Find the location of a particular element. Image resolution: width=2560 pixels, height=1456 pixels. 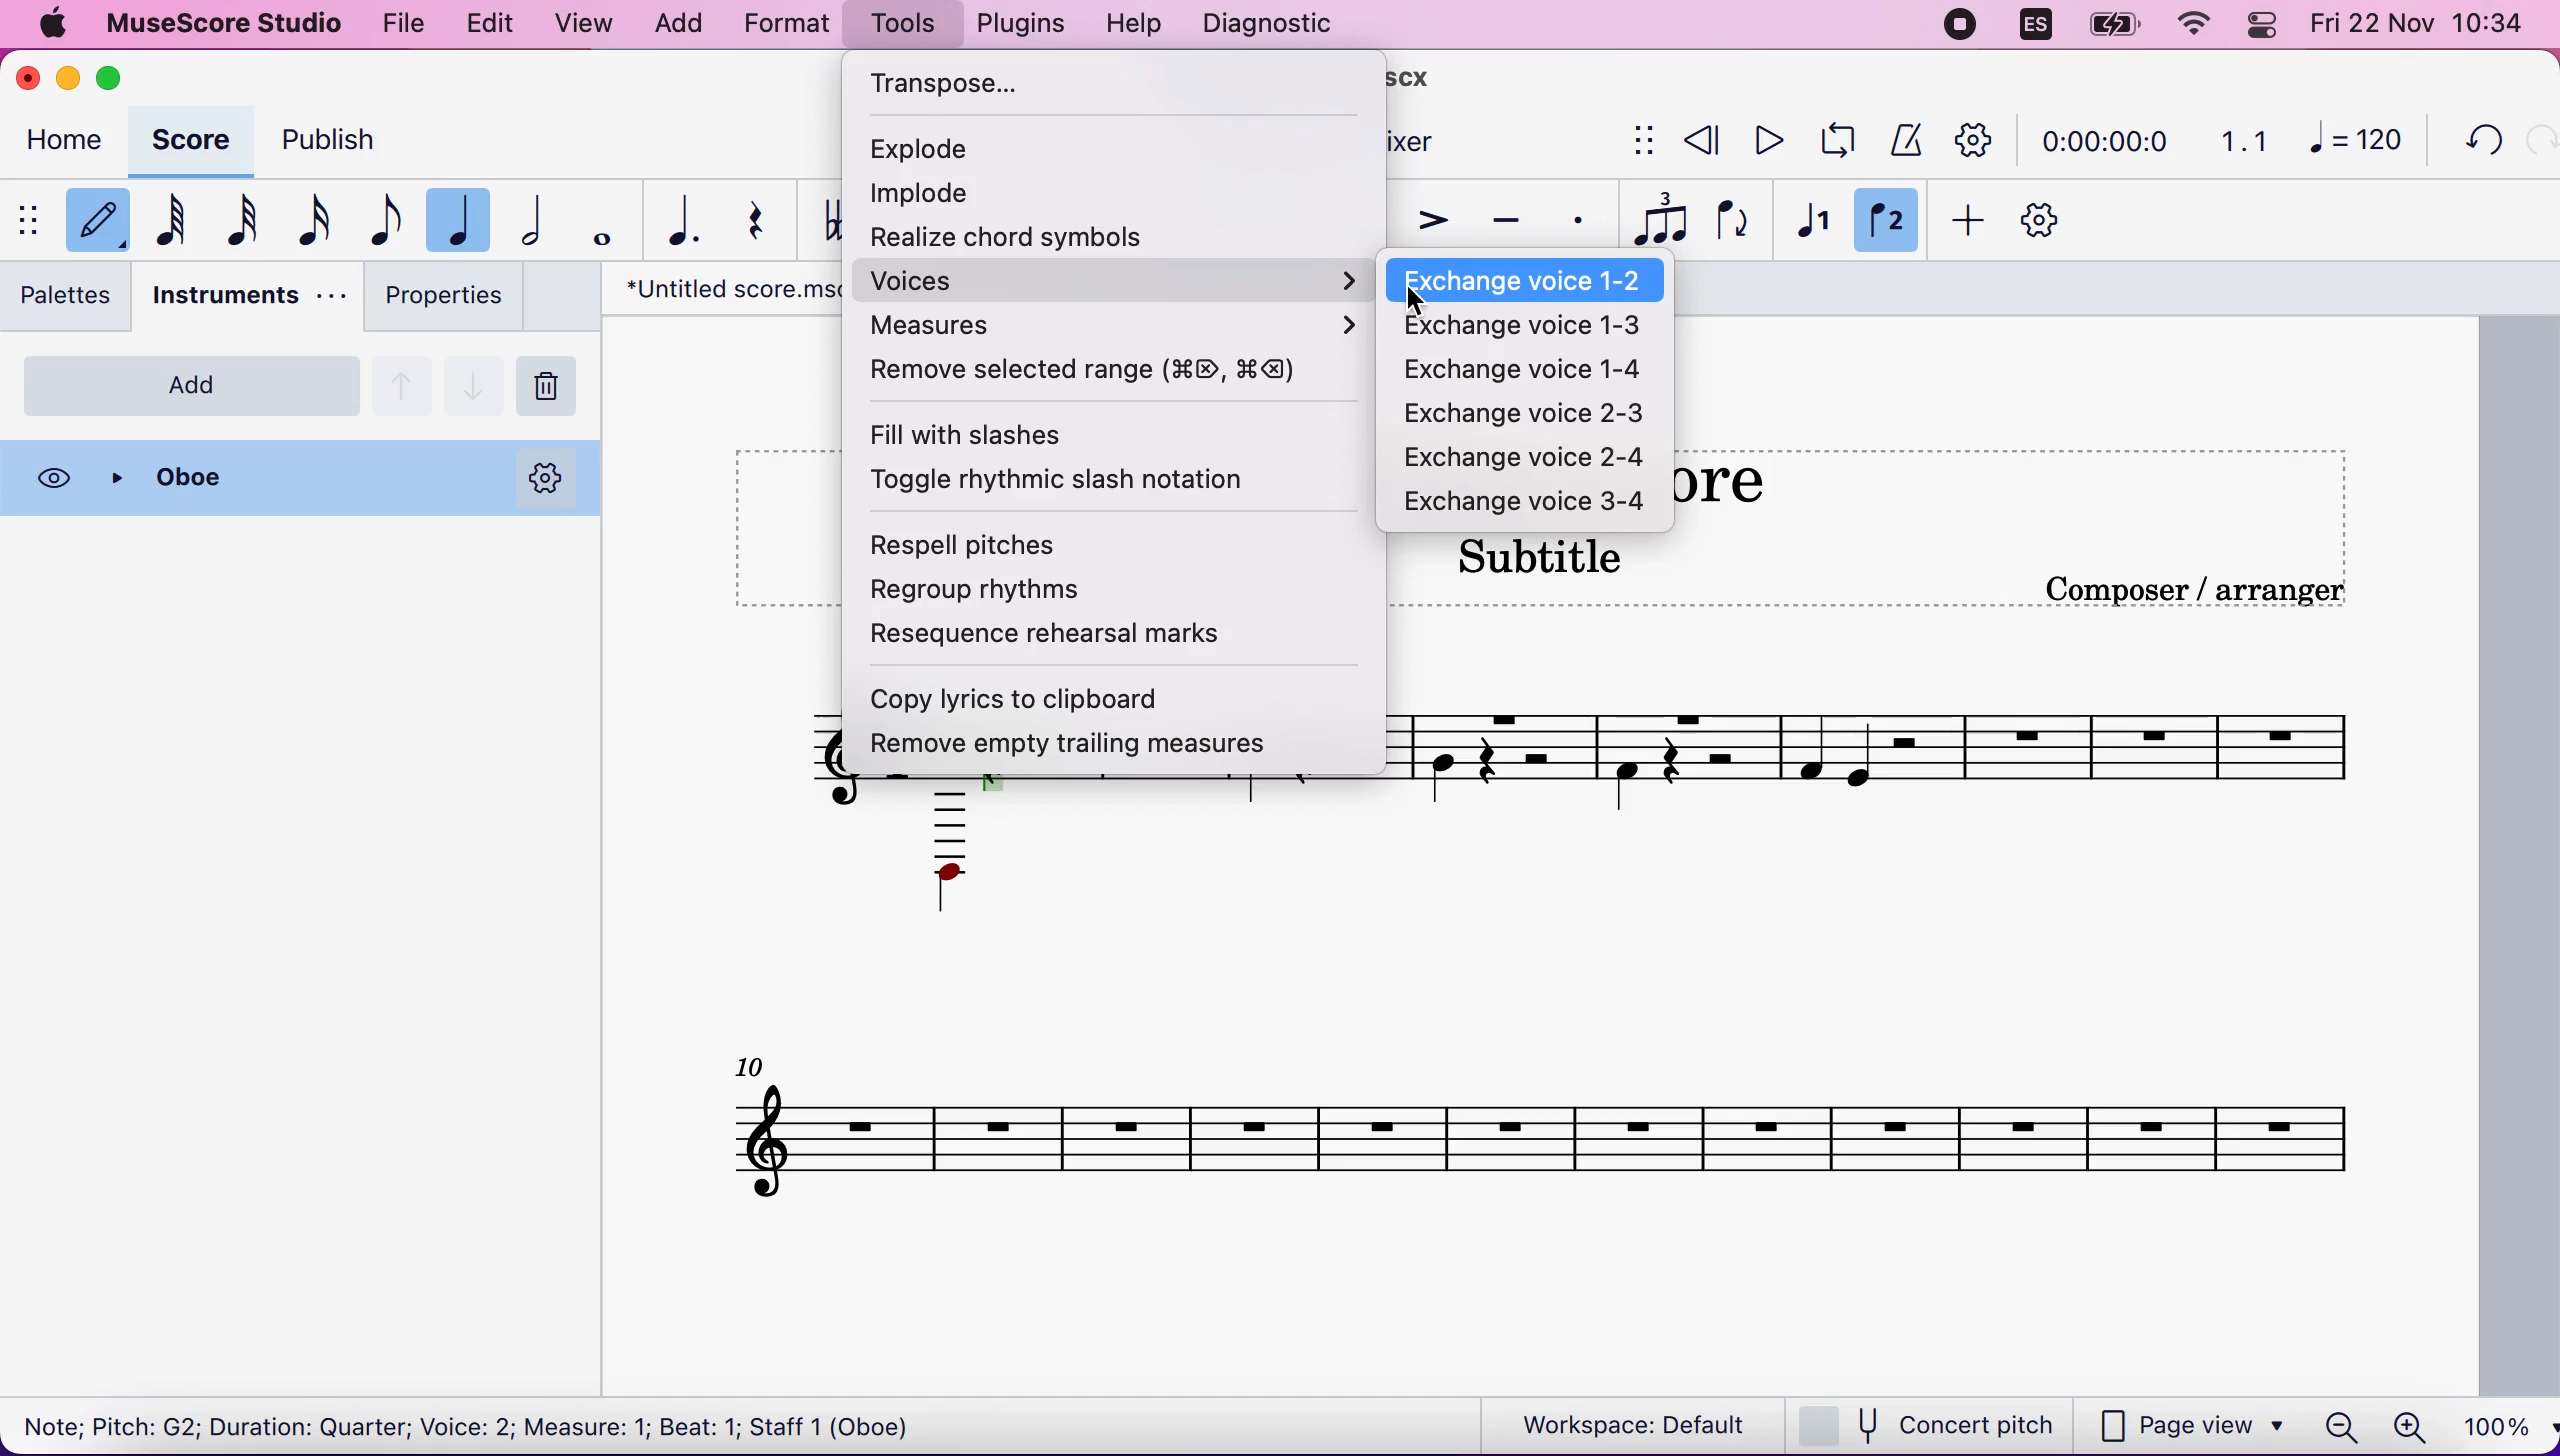

120 is located at coordinates (2357, 138).